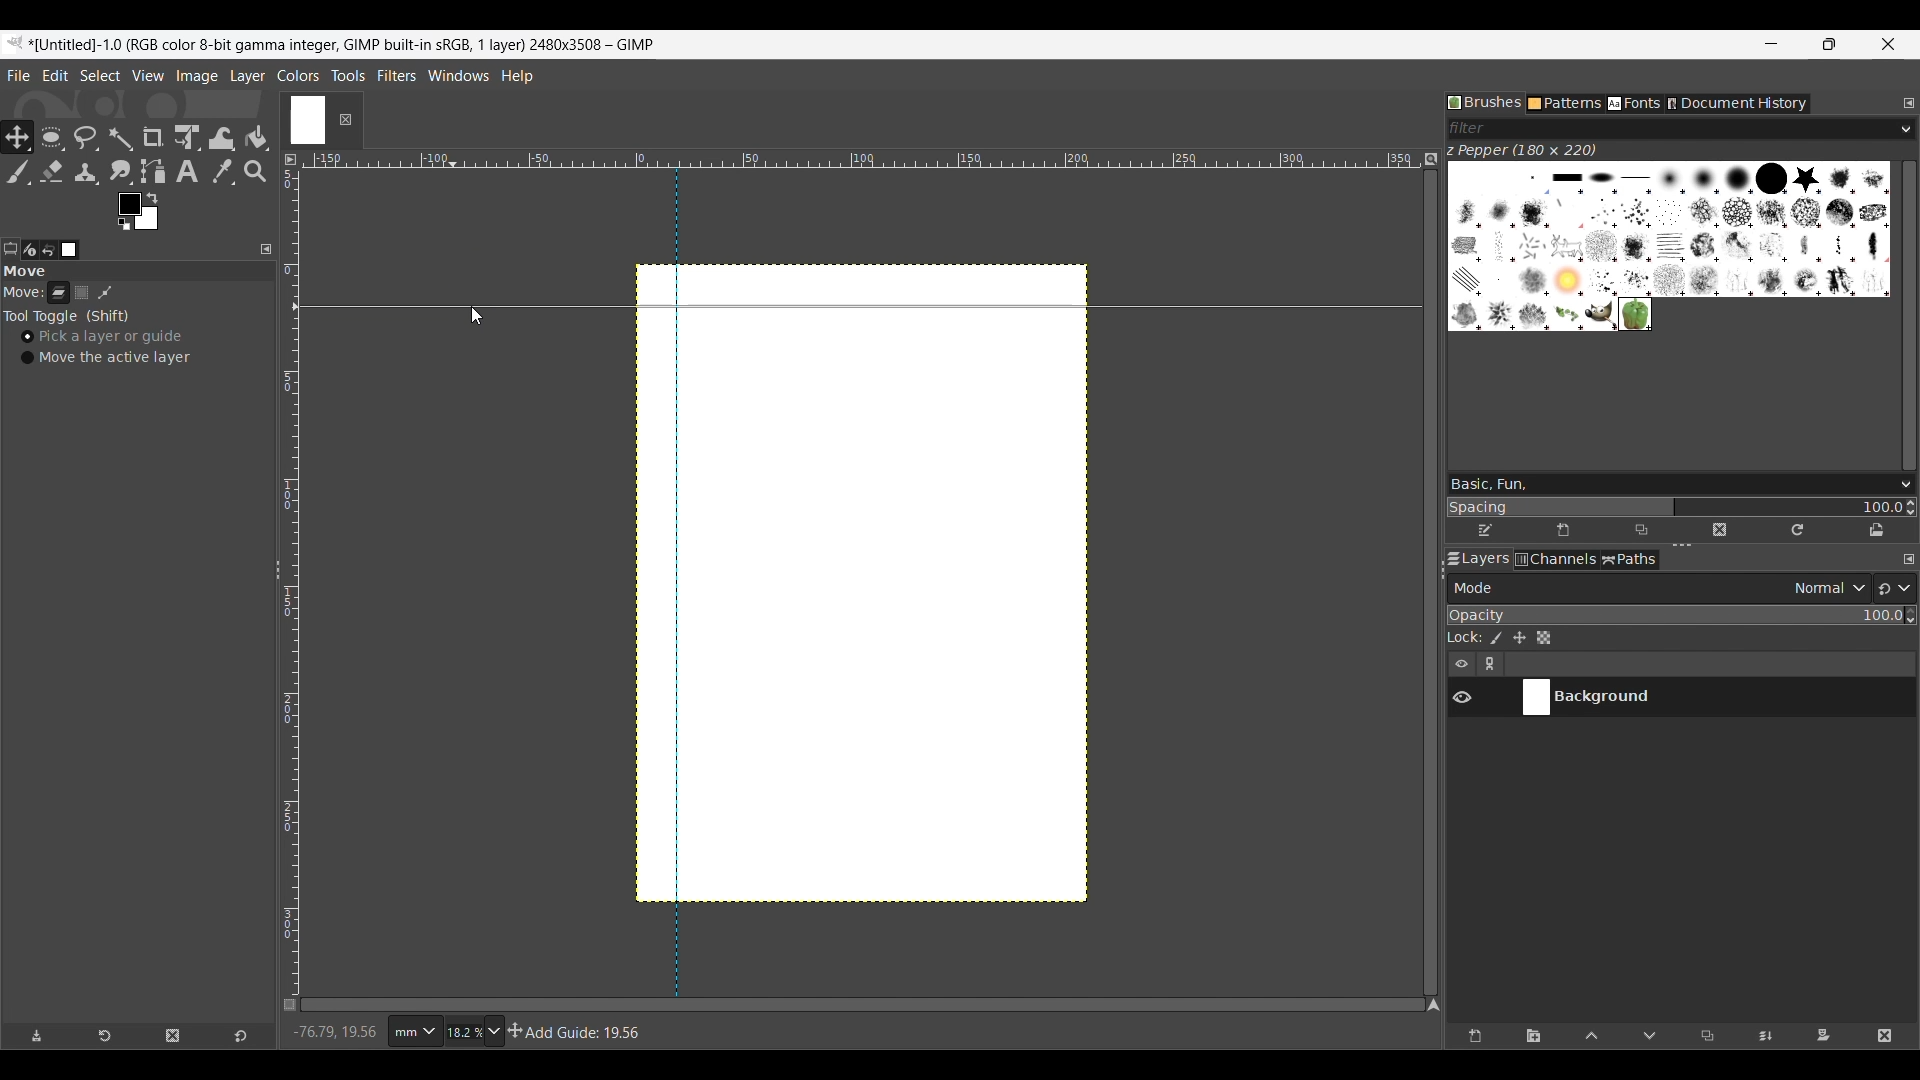  I want to click on Zoom options, so click(496, 1032).